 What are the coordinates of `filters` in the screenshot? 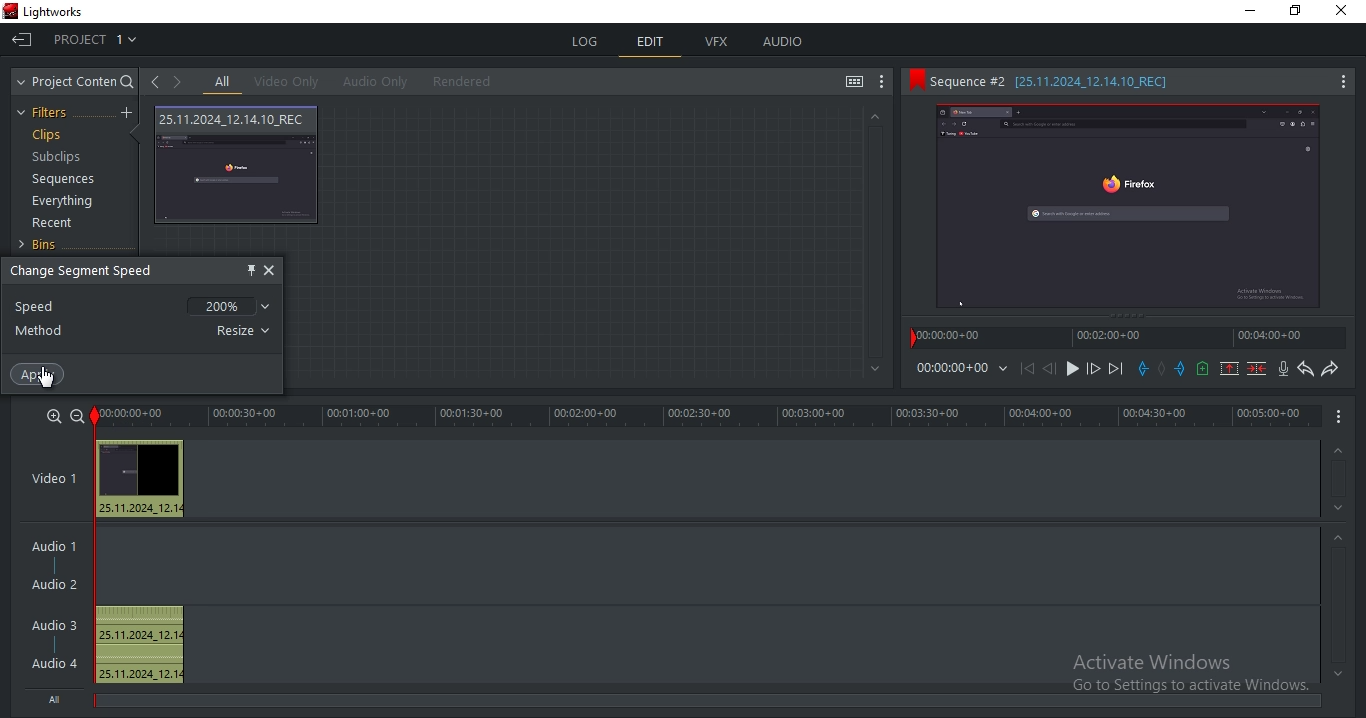 It's located at (45, 113).